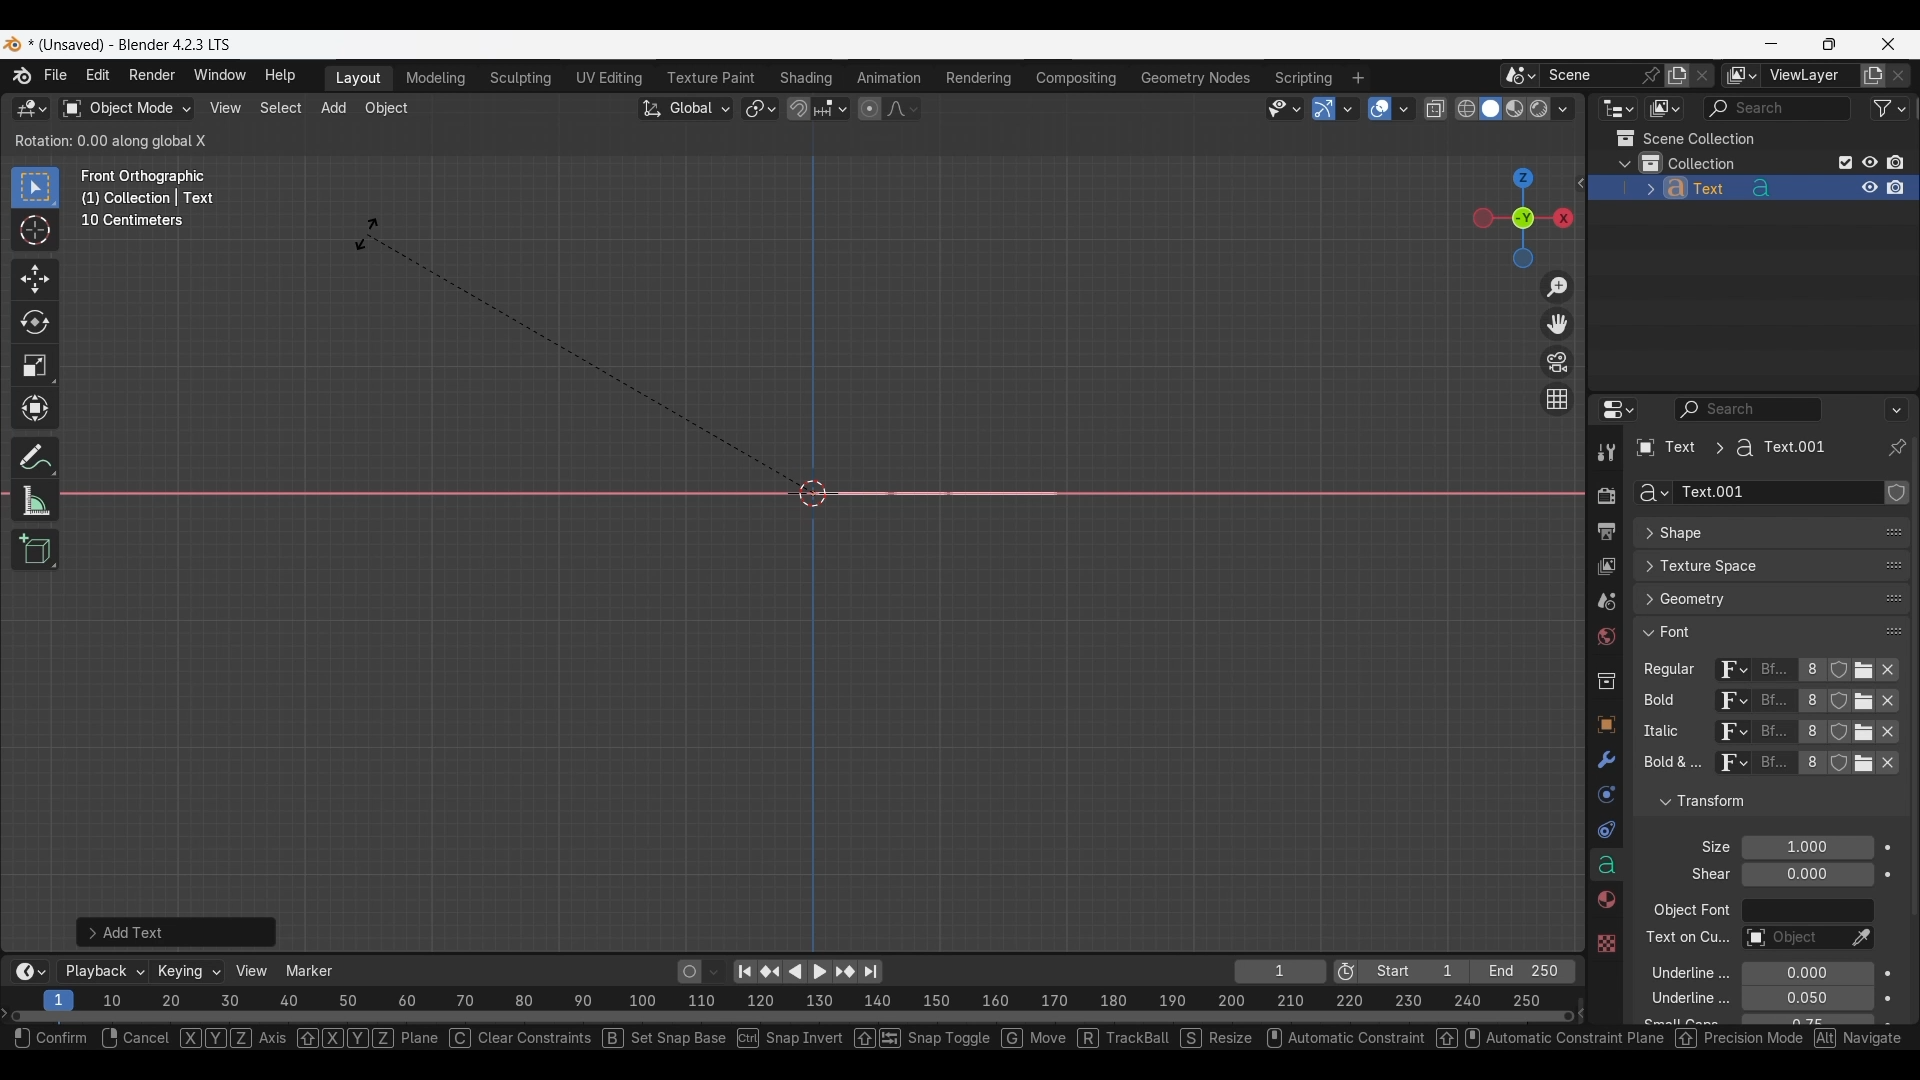 This screenshot has height=1080, width=1920. I want to click on Modifiers, so click(1604, 761).